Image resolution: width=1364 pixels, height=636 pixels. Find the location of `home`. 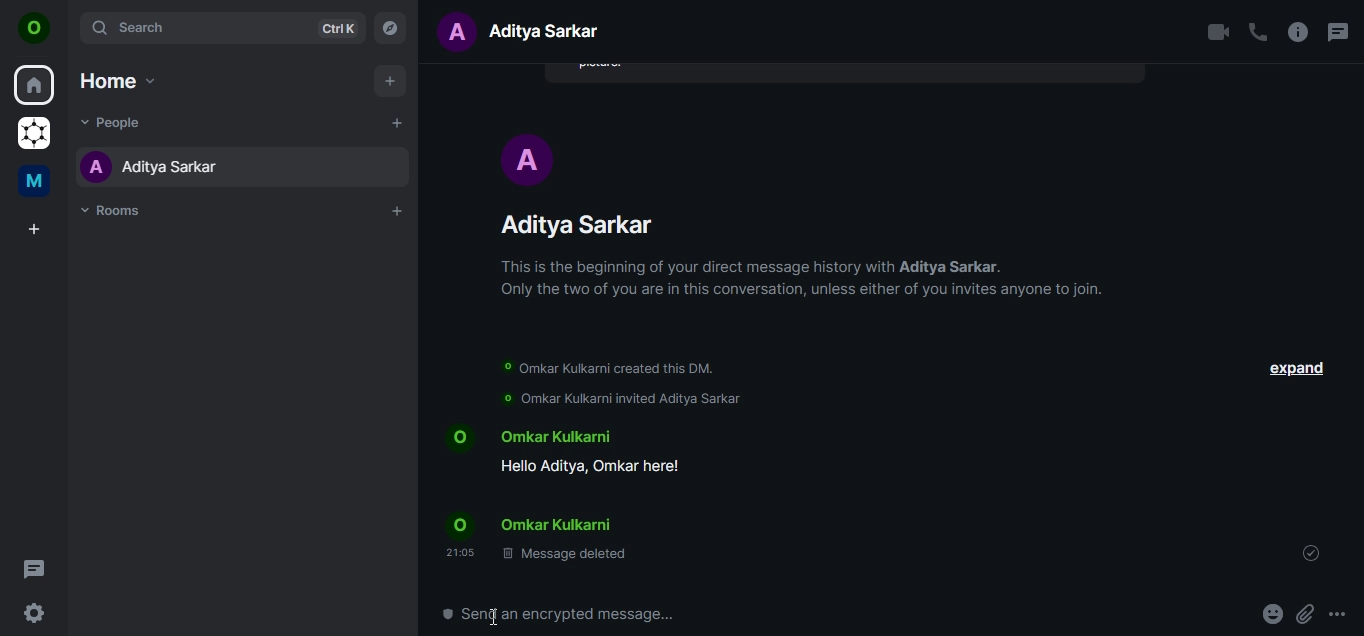

home is located at coordinates (120, 80).